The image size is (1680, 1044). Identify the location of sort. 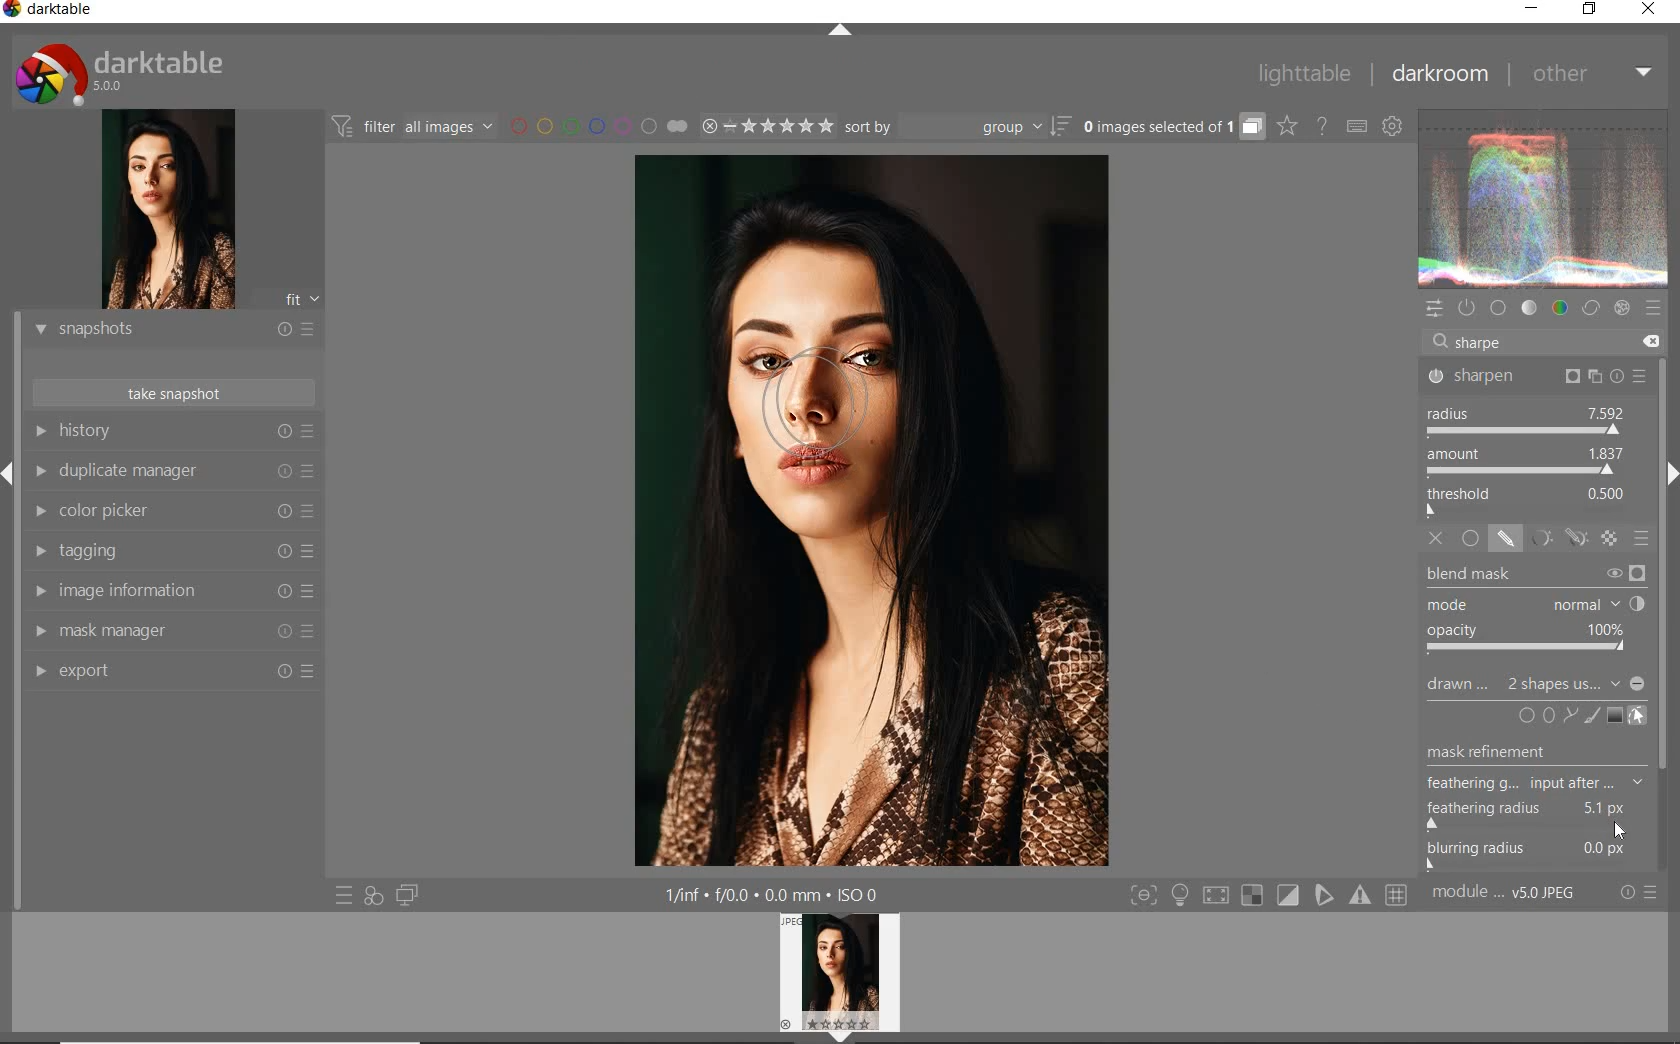
(956, 125).